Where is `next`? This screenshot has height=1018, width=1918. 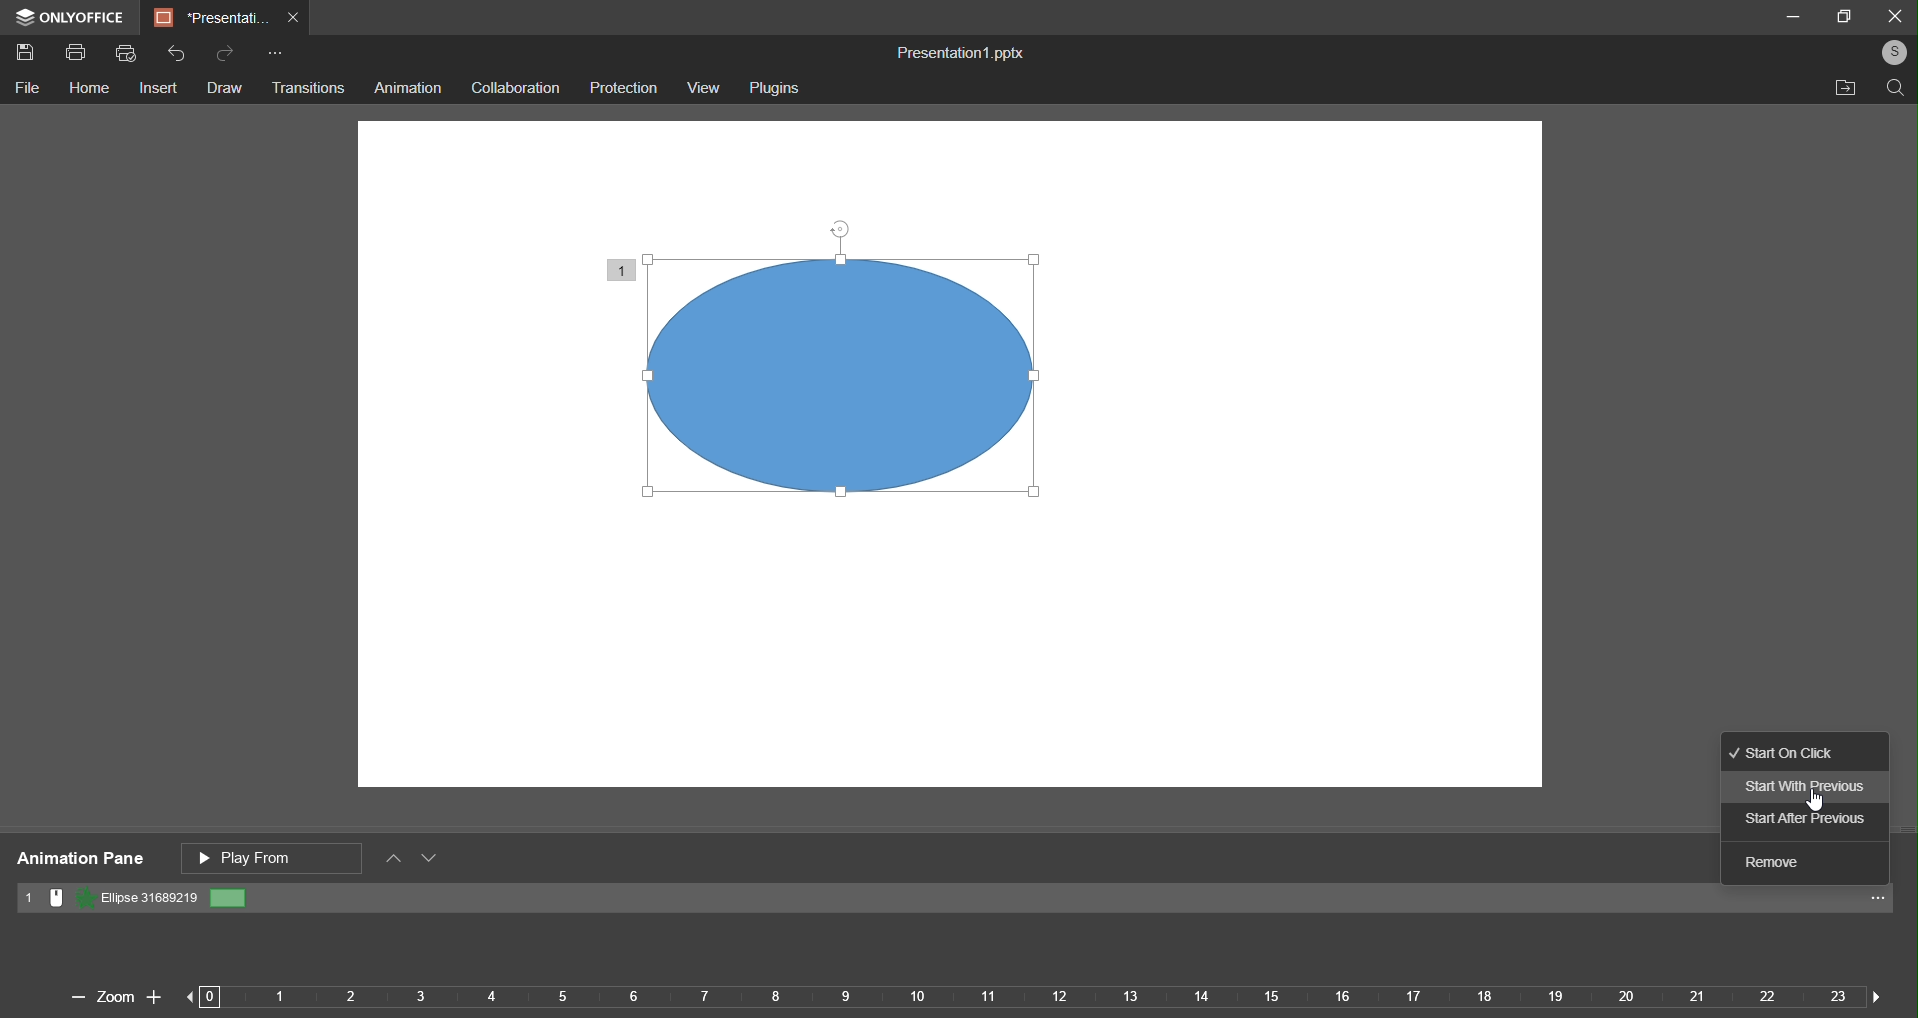
next is located at coordinates (1871, 994).